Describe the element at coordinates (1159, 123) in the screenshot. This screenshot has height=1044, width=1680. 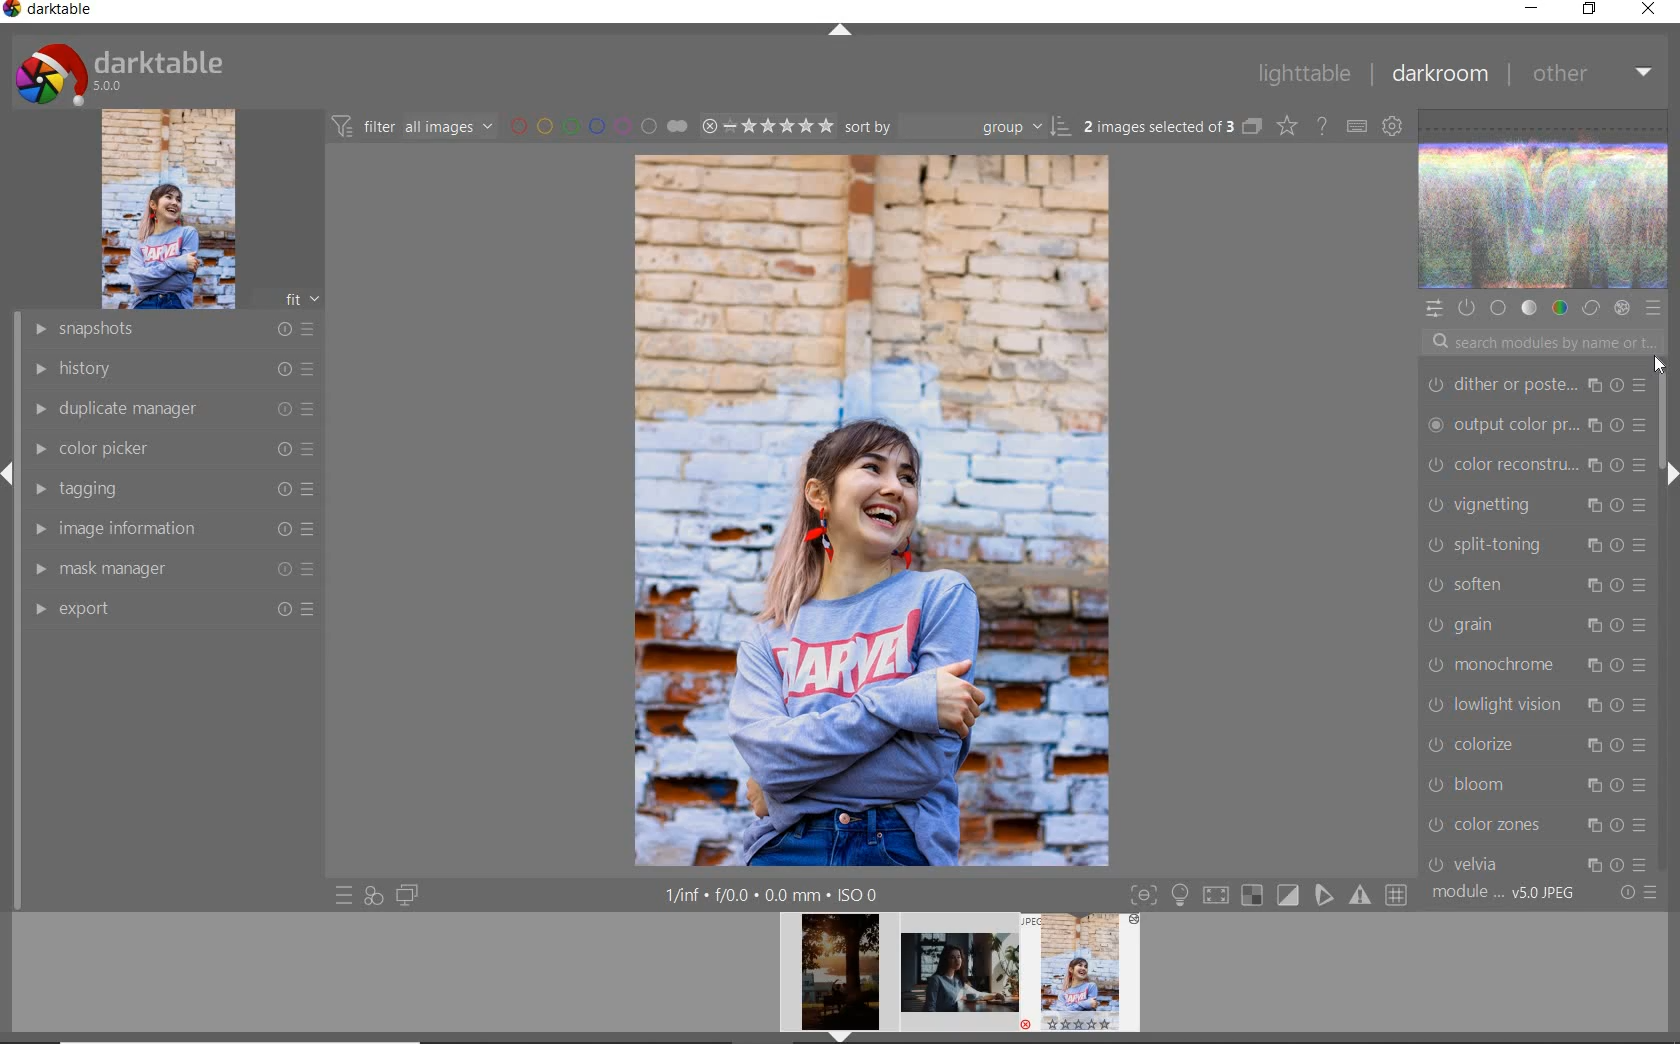
I see `SELECTED IMAGES` at that location.